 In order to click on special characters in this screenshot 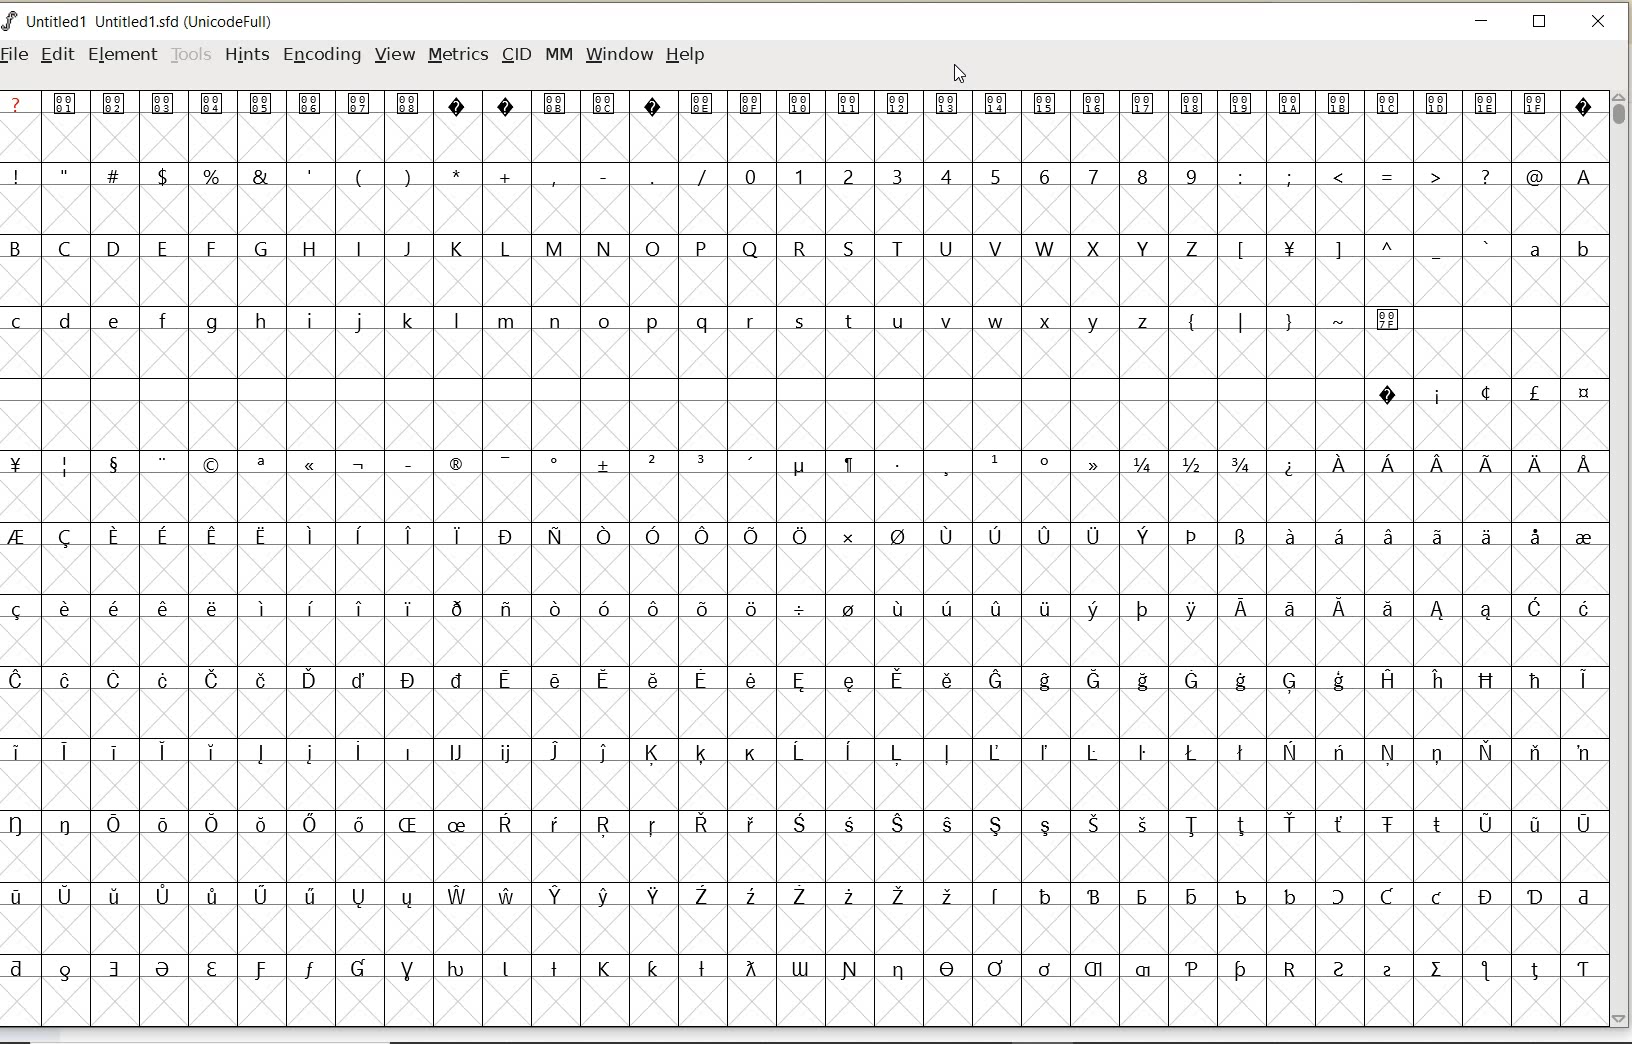, I will do `click(801, 113)`.